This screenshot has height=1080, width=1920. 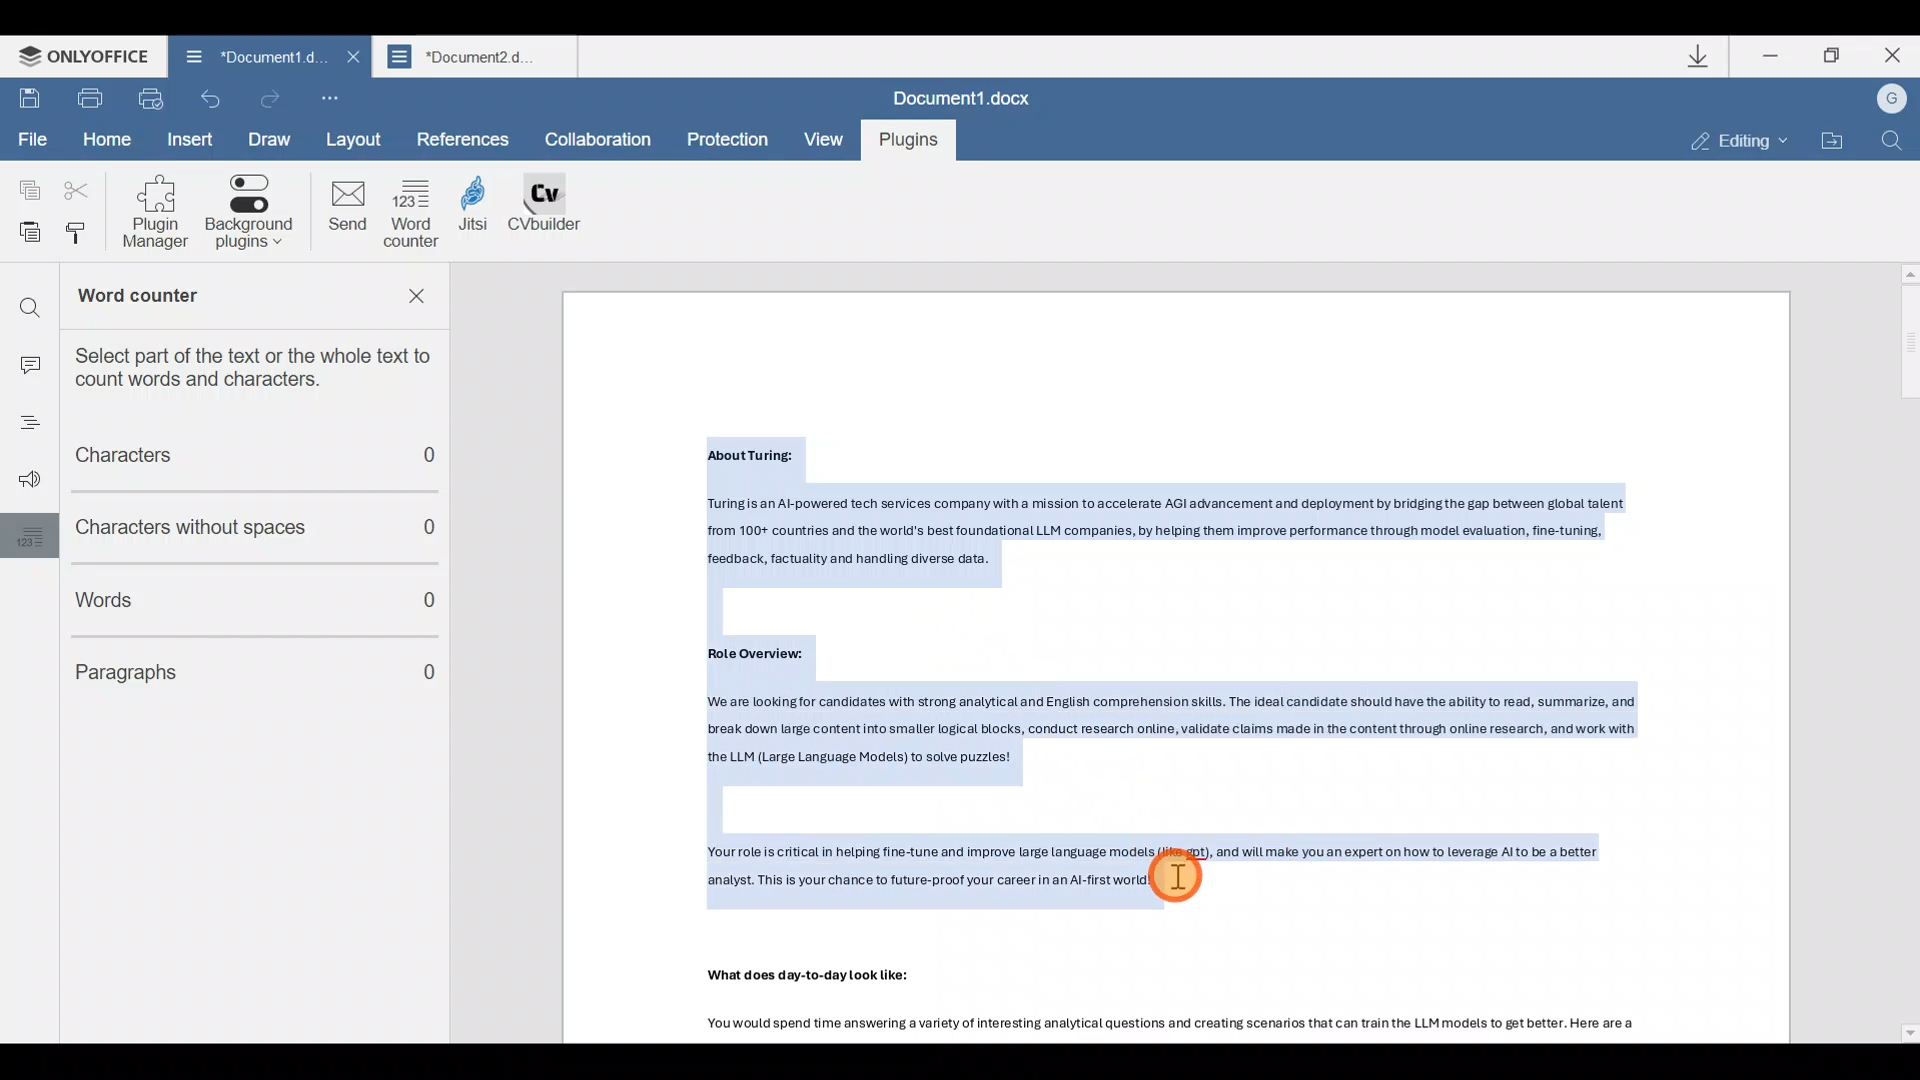 What do you see at coordinates (1186, 508) in the screenshot?
I see `About Turing:

Turing is an Al-powered tech services company witha mission to accelerate AGI advancement and deployment by bridging the gap between global talent
from 100+ countries and the world's best foundational LLM companies, by helping them improve performance through model evaluation, fine-tuning,
feedback, factuality and handling diverse data.` at bounding box center [1186, 508].